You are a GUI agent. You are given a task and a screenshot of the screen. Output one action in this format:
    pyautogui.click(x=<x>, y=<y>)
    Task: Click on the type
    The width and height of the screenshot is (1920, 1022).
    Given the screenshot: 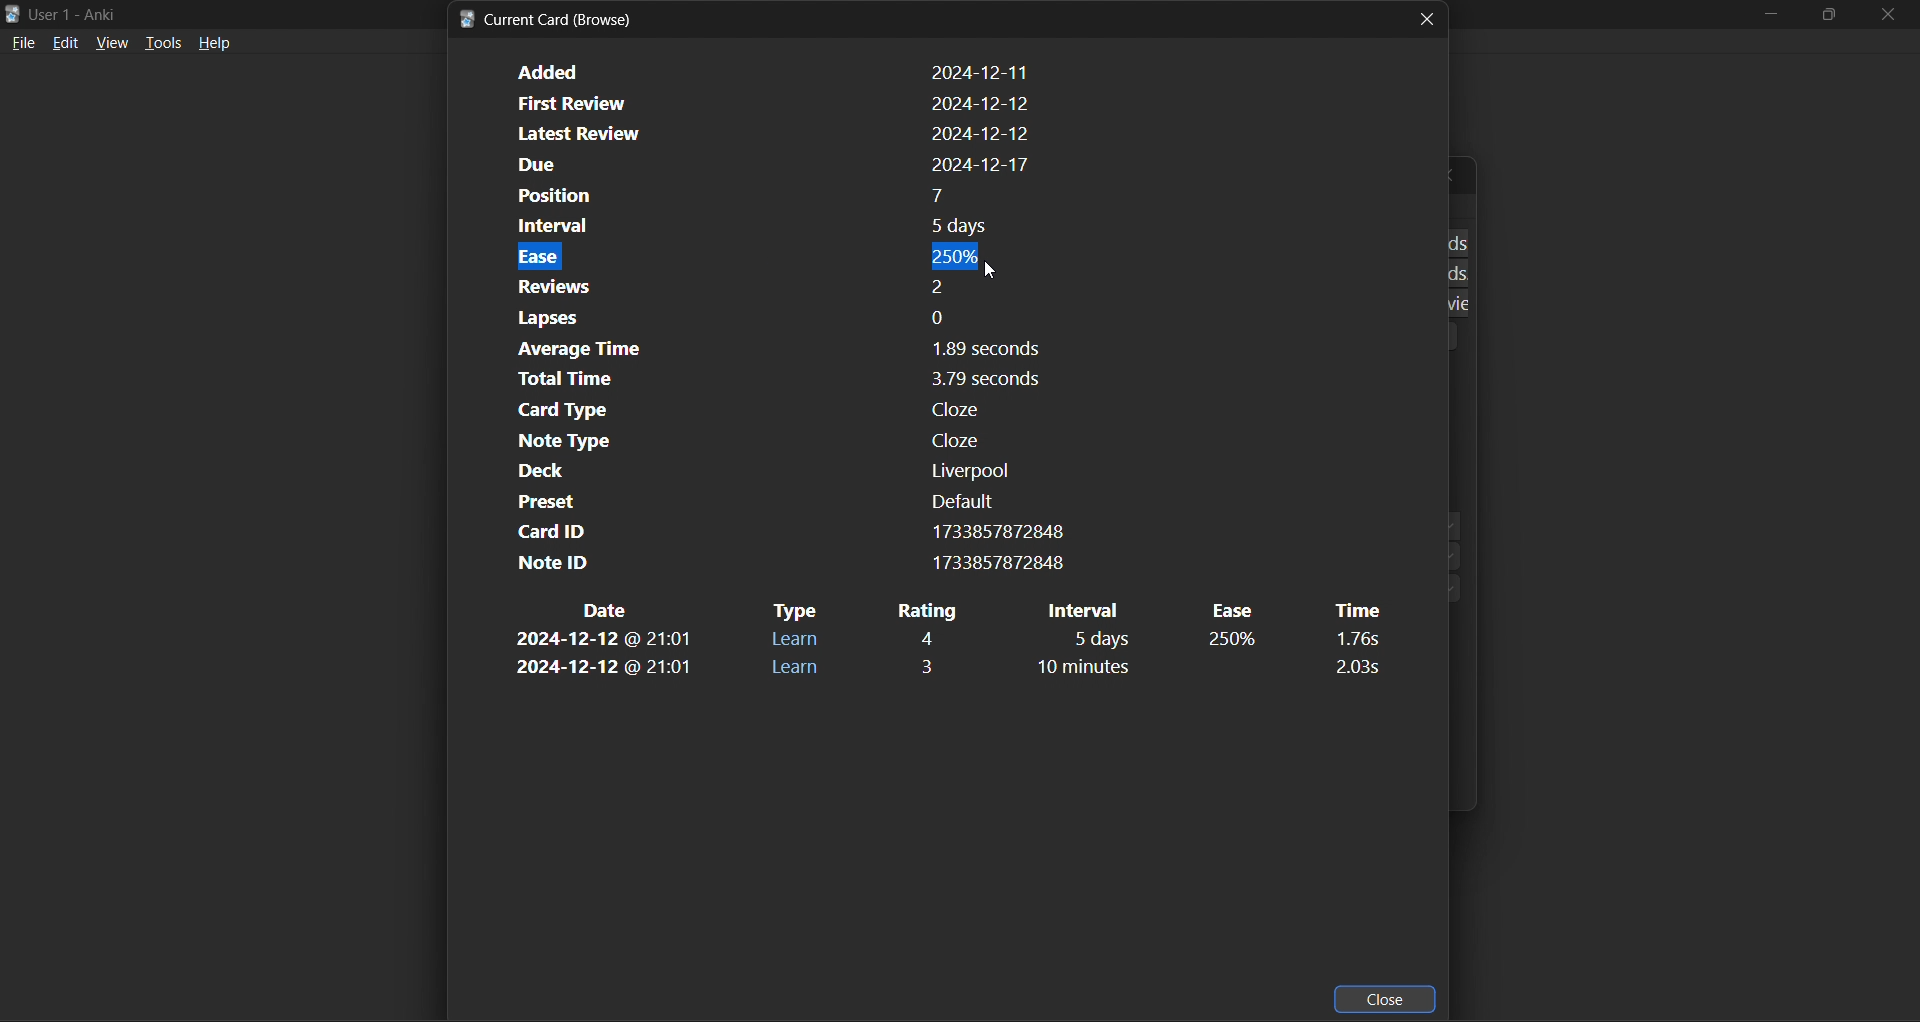 What is the action you would take?
    pyautogui.click(x=794, y=640)
    